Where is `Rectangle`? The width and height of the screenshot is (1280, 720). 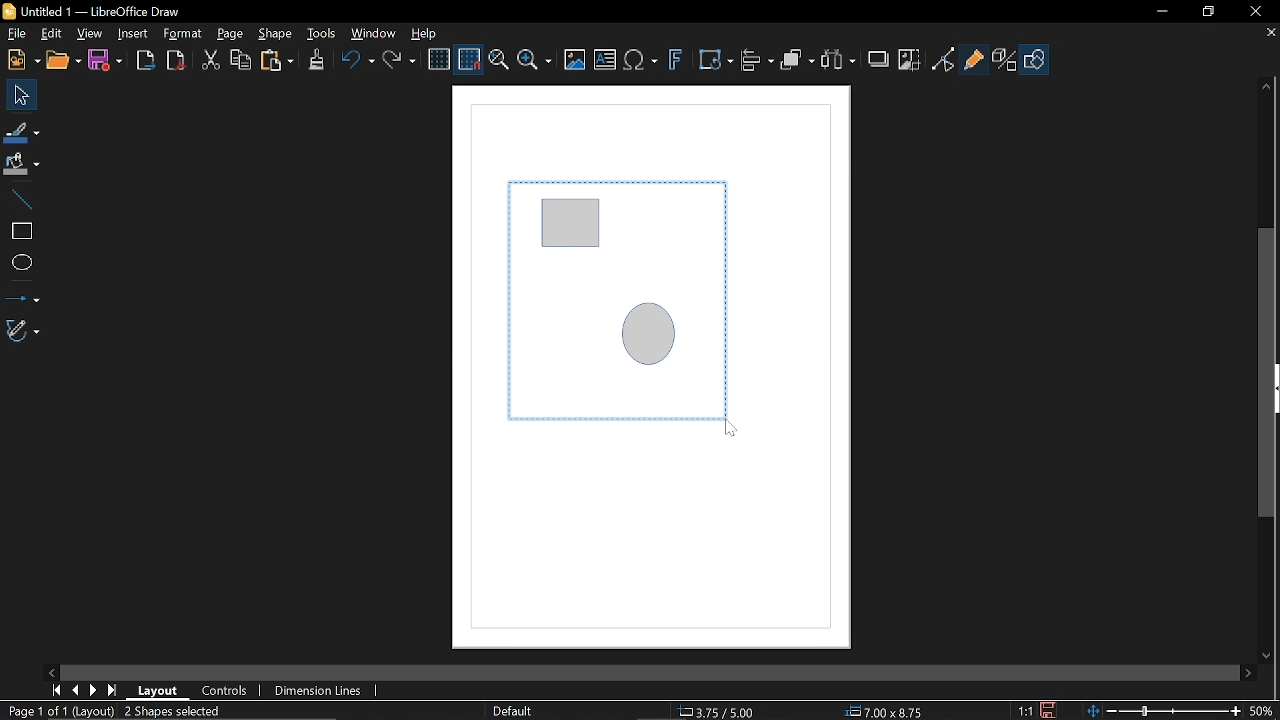
Rectangle is located at coordinates (19, 229).